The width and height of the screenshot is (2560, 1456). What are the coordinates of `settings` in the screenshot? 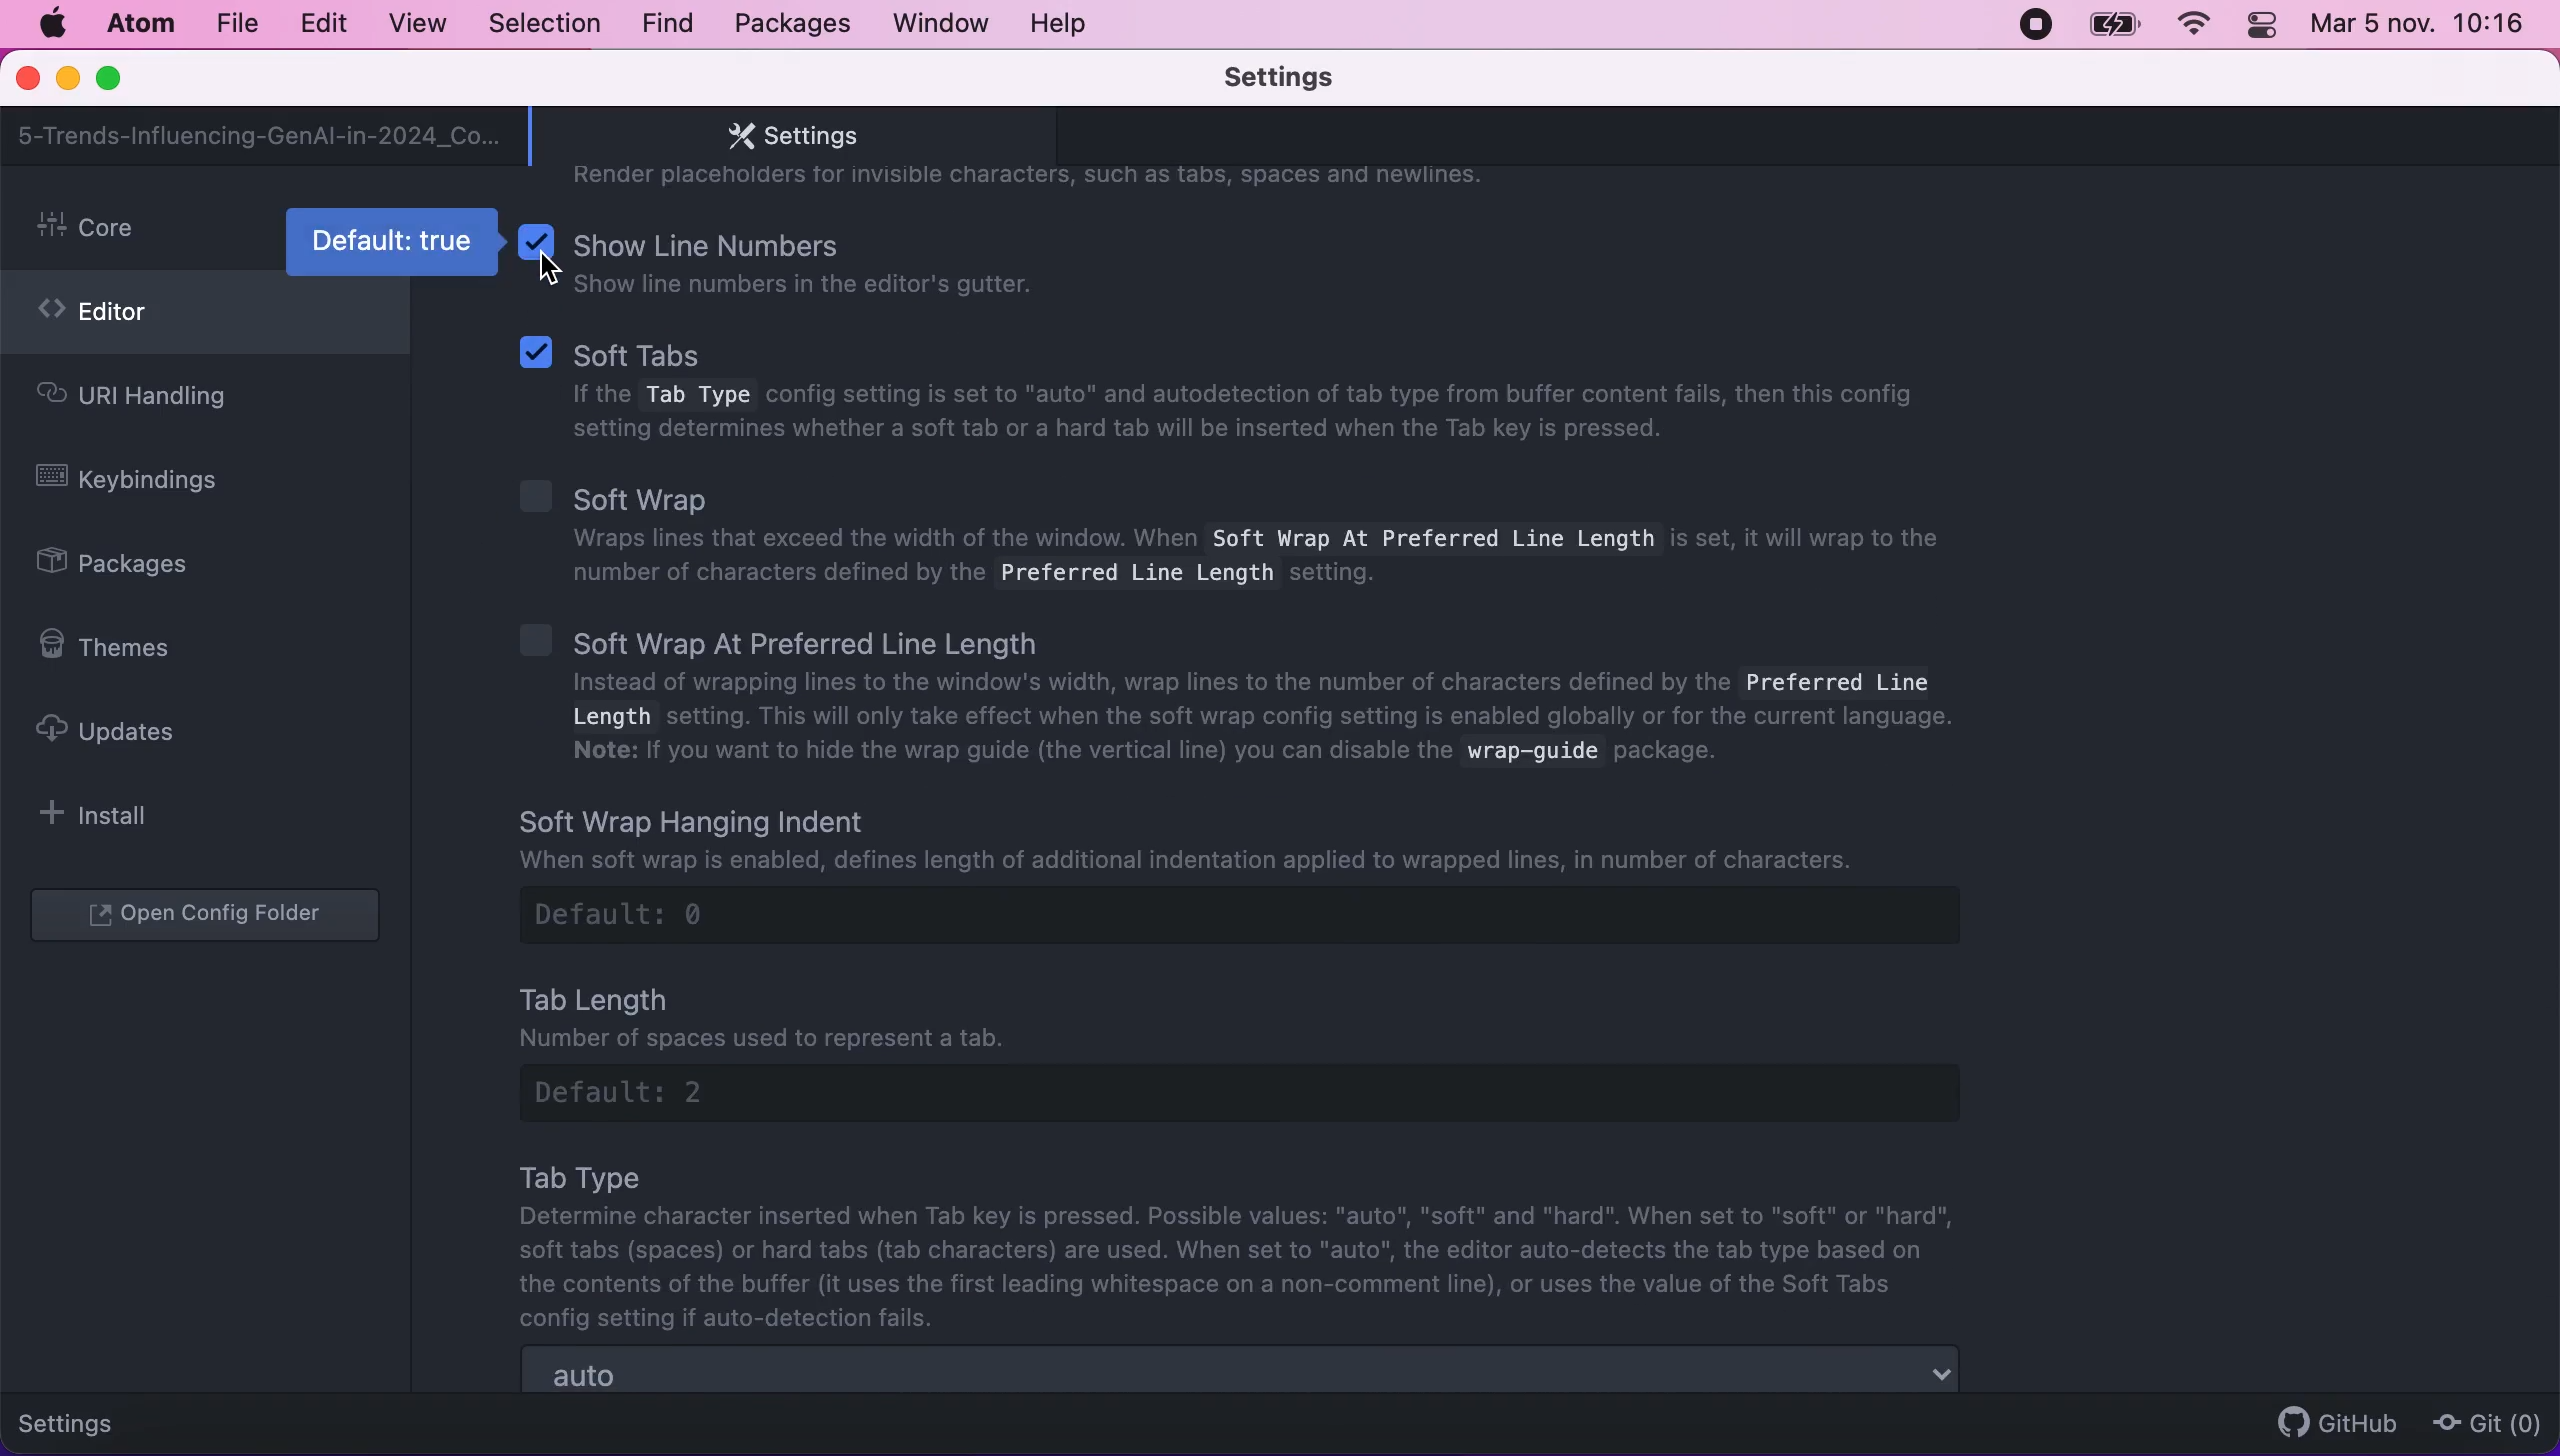 It's located at (1309, 79).